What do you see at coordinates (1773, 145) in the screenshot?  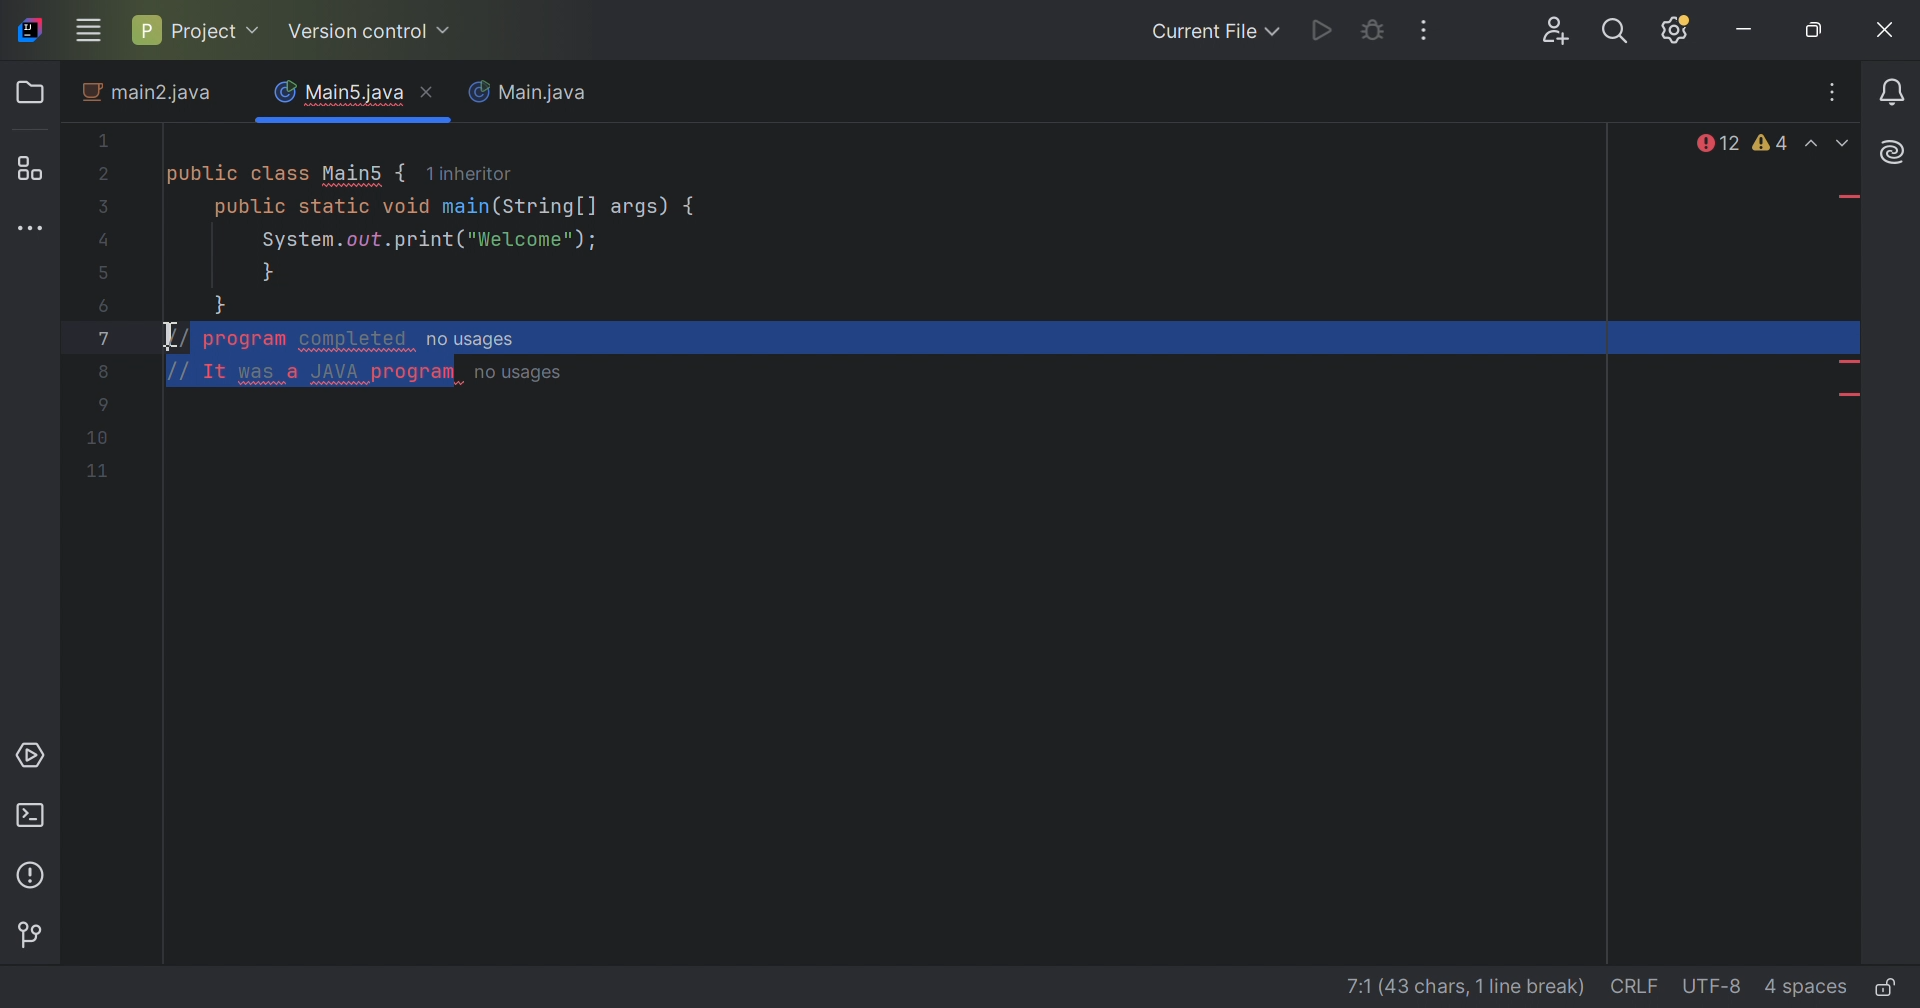 I see `warning` at bounding box center [1773, 145].